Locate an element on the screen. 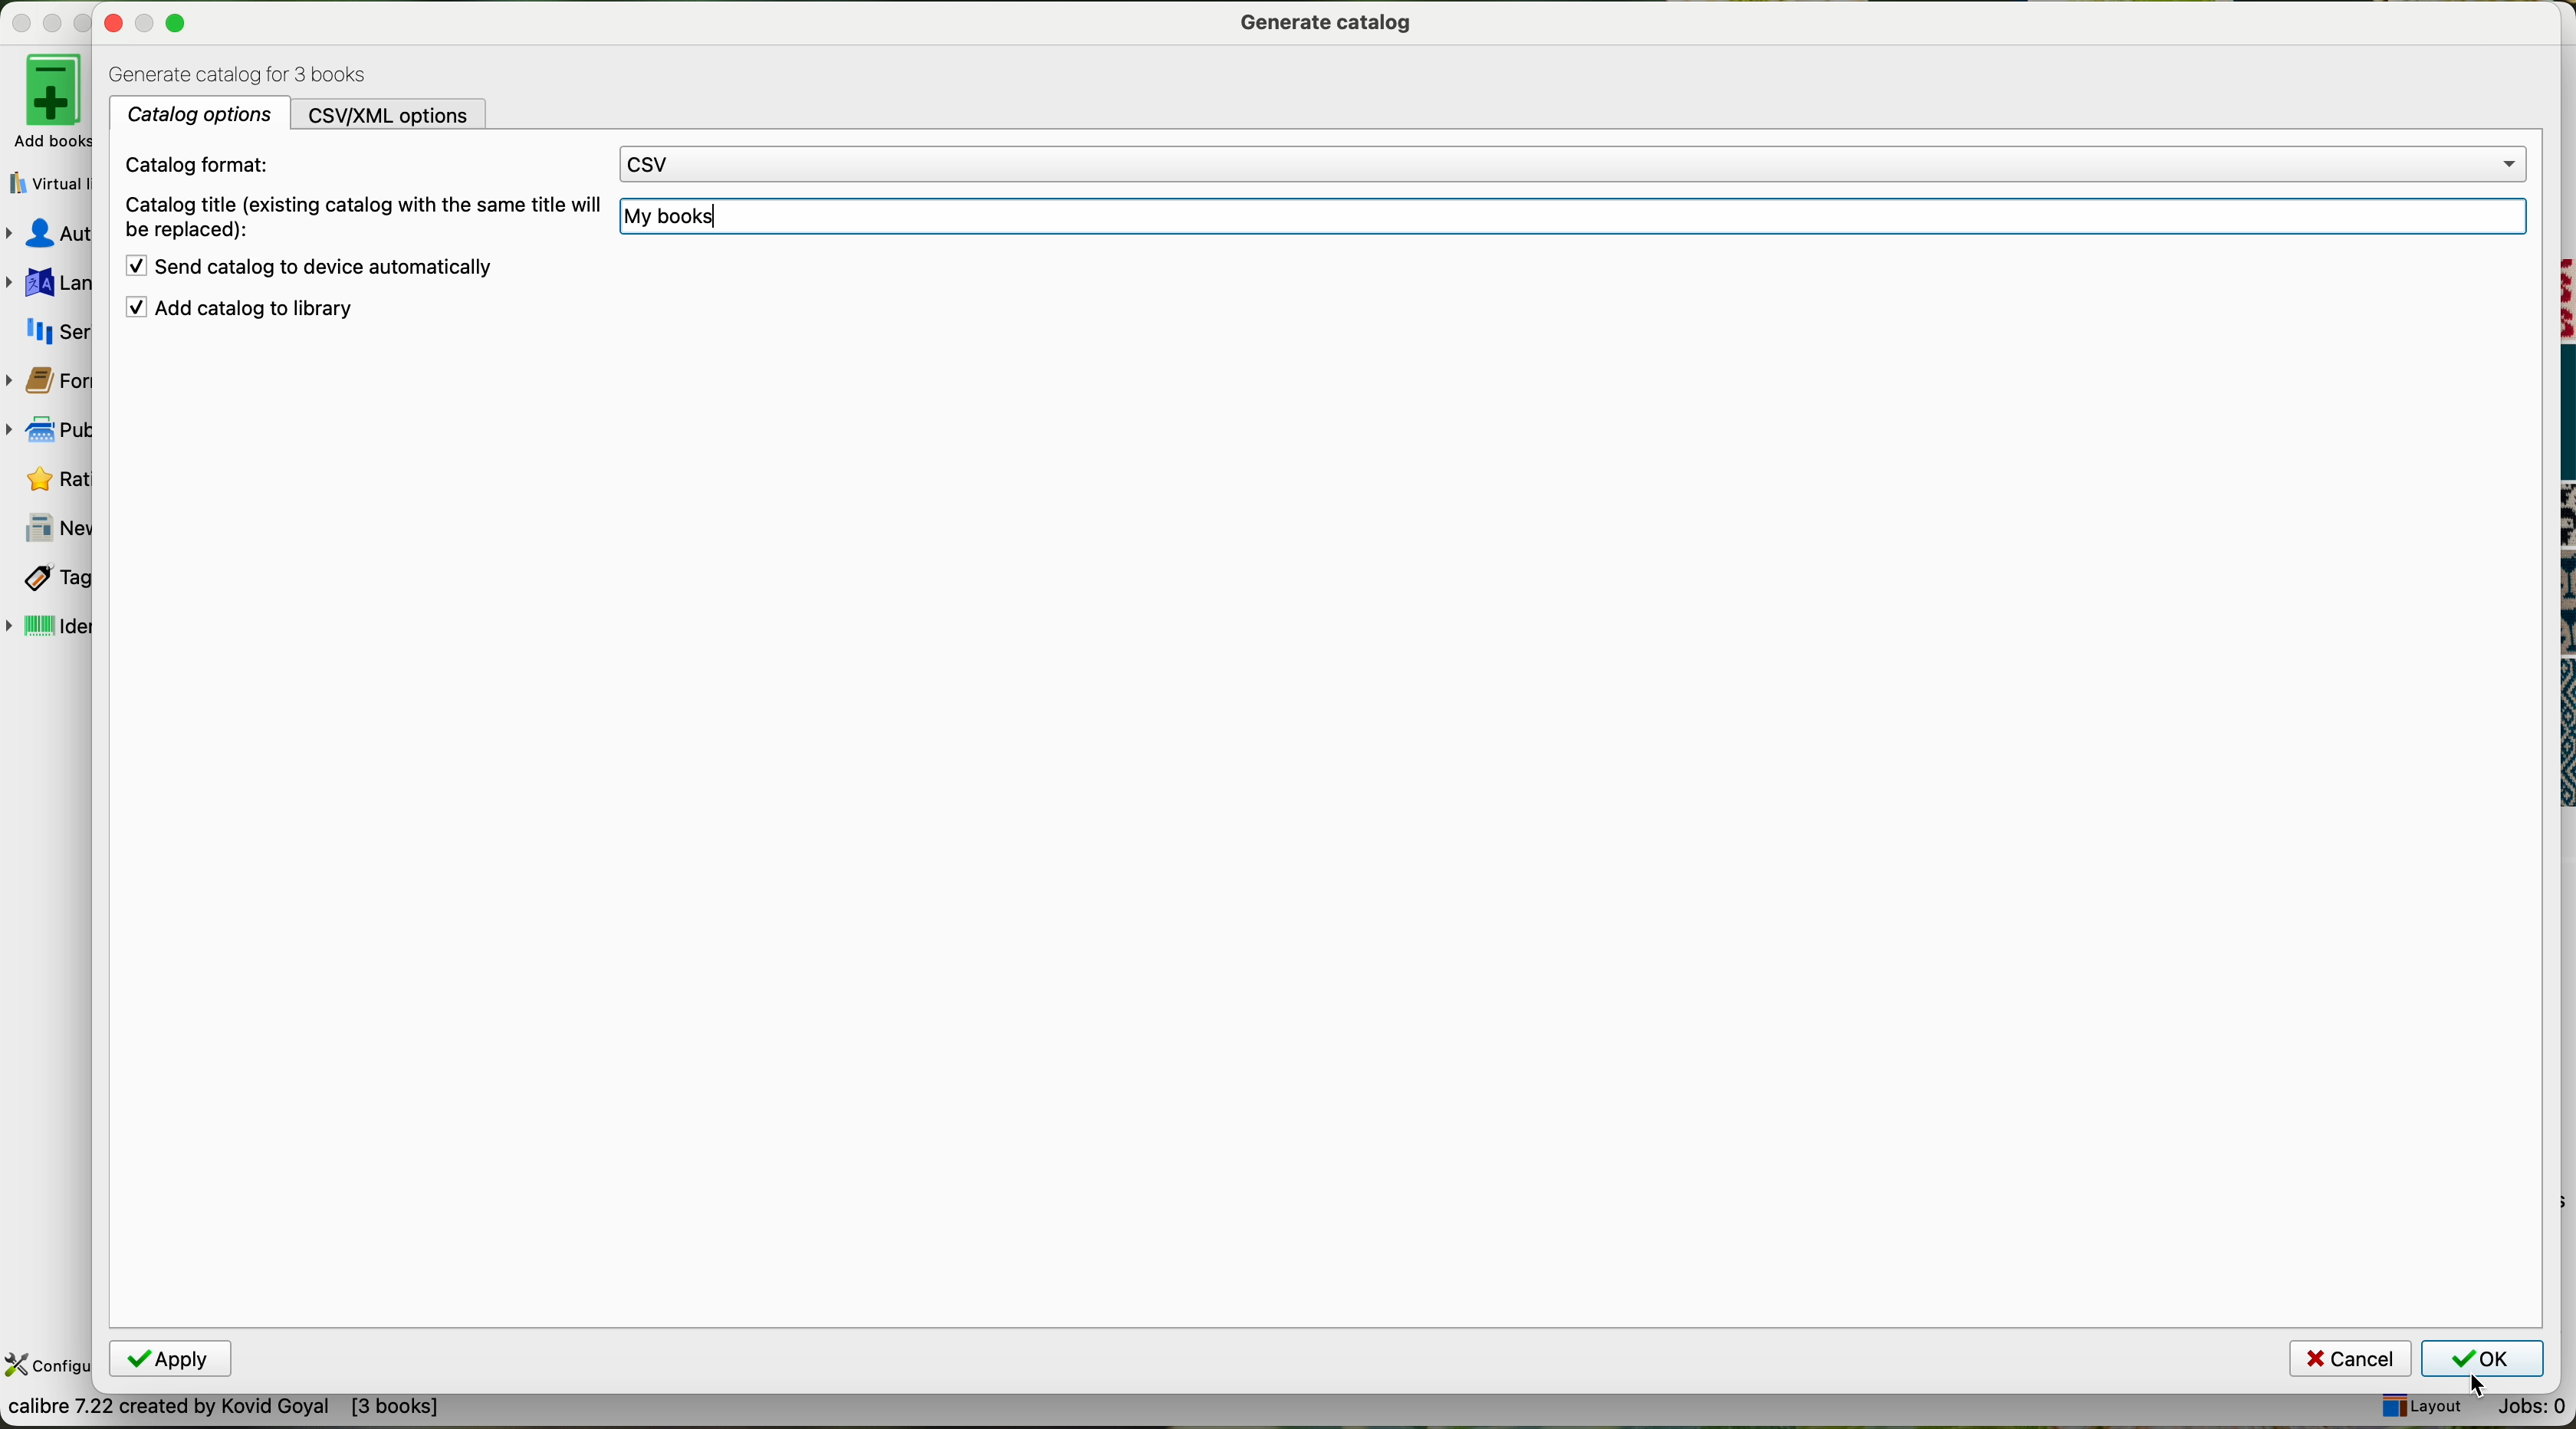 The height and width of the screenshot is (1429, 2576). CSV option is located at coordinates (1568, 164).